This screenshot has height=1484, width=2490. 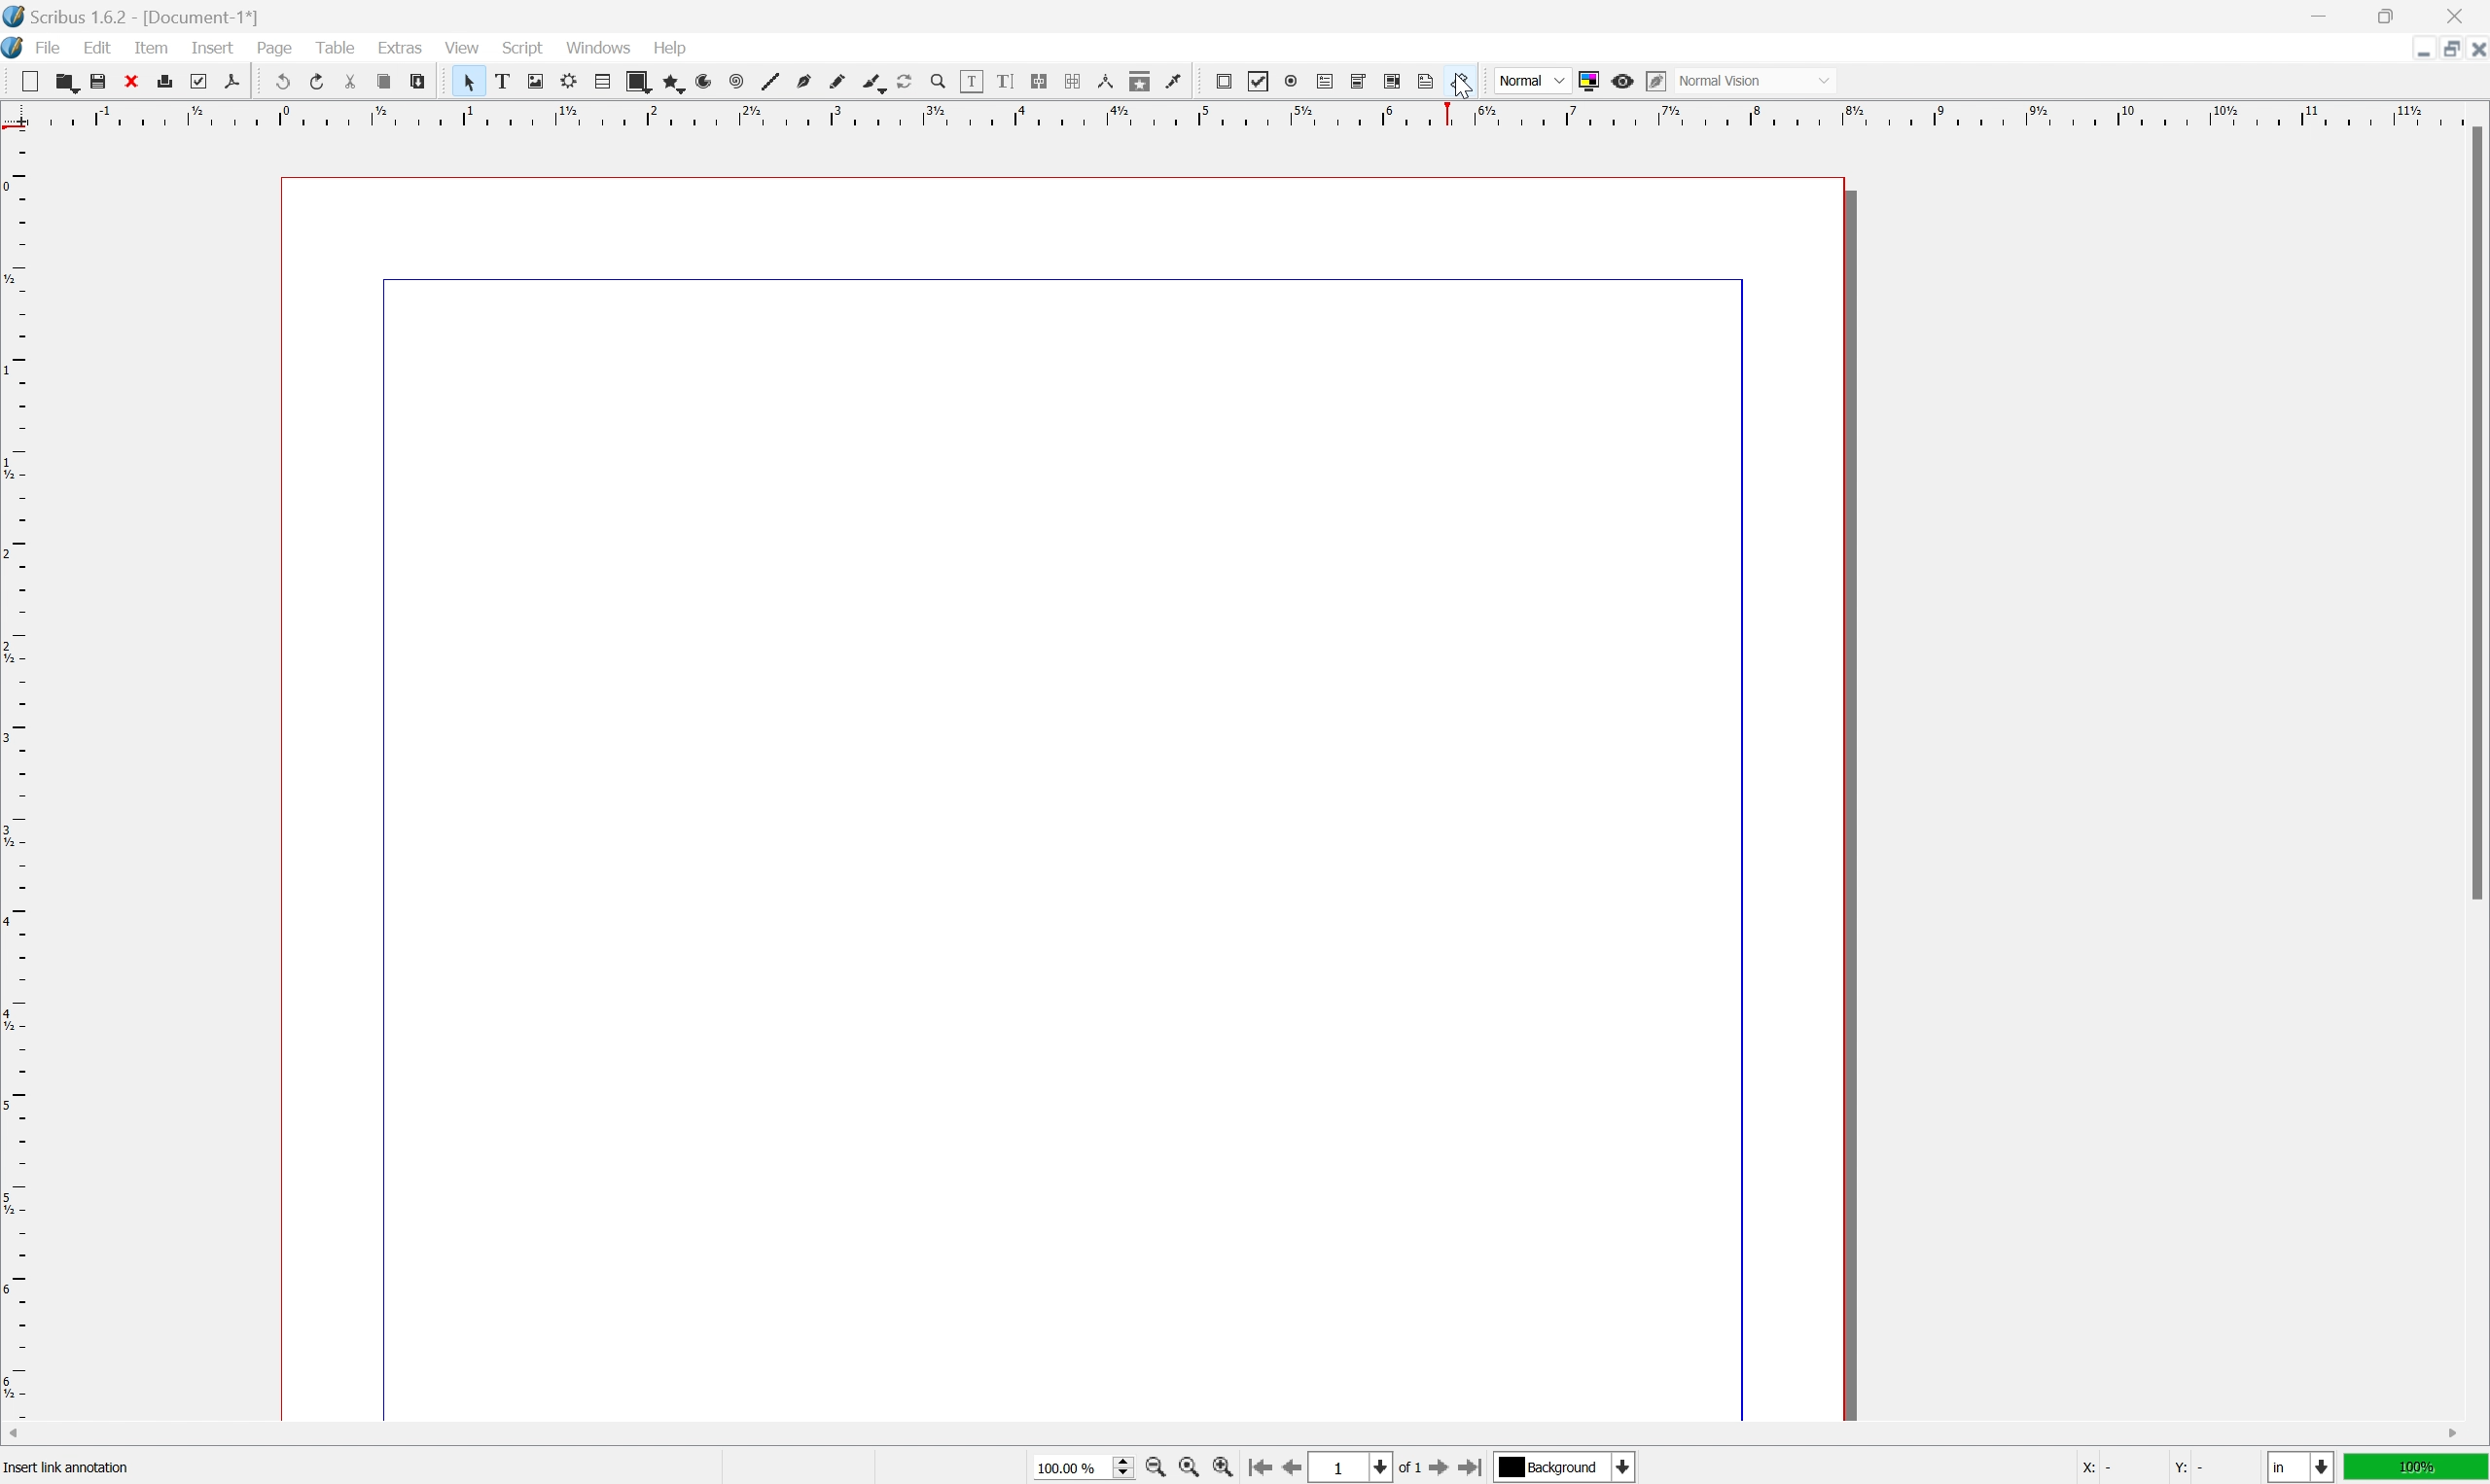 I want to click on pdf push button, so click(x=1224, y=81).